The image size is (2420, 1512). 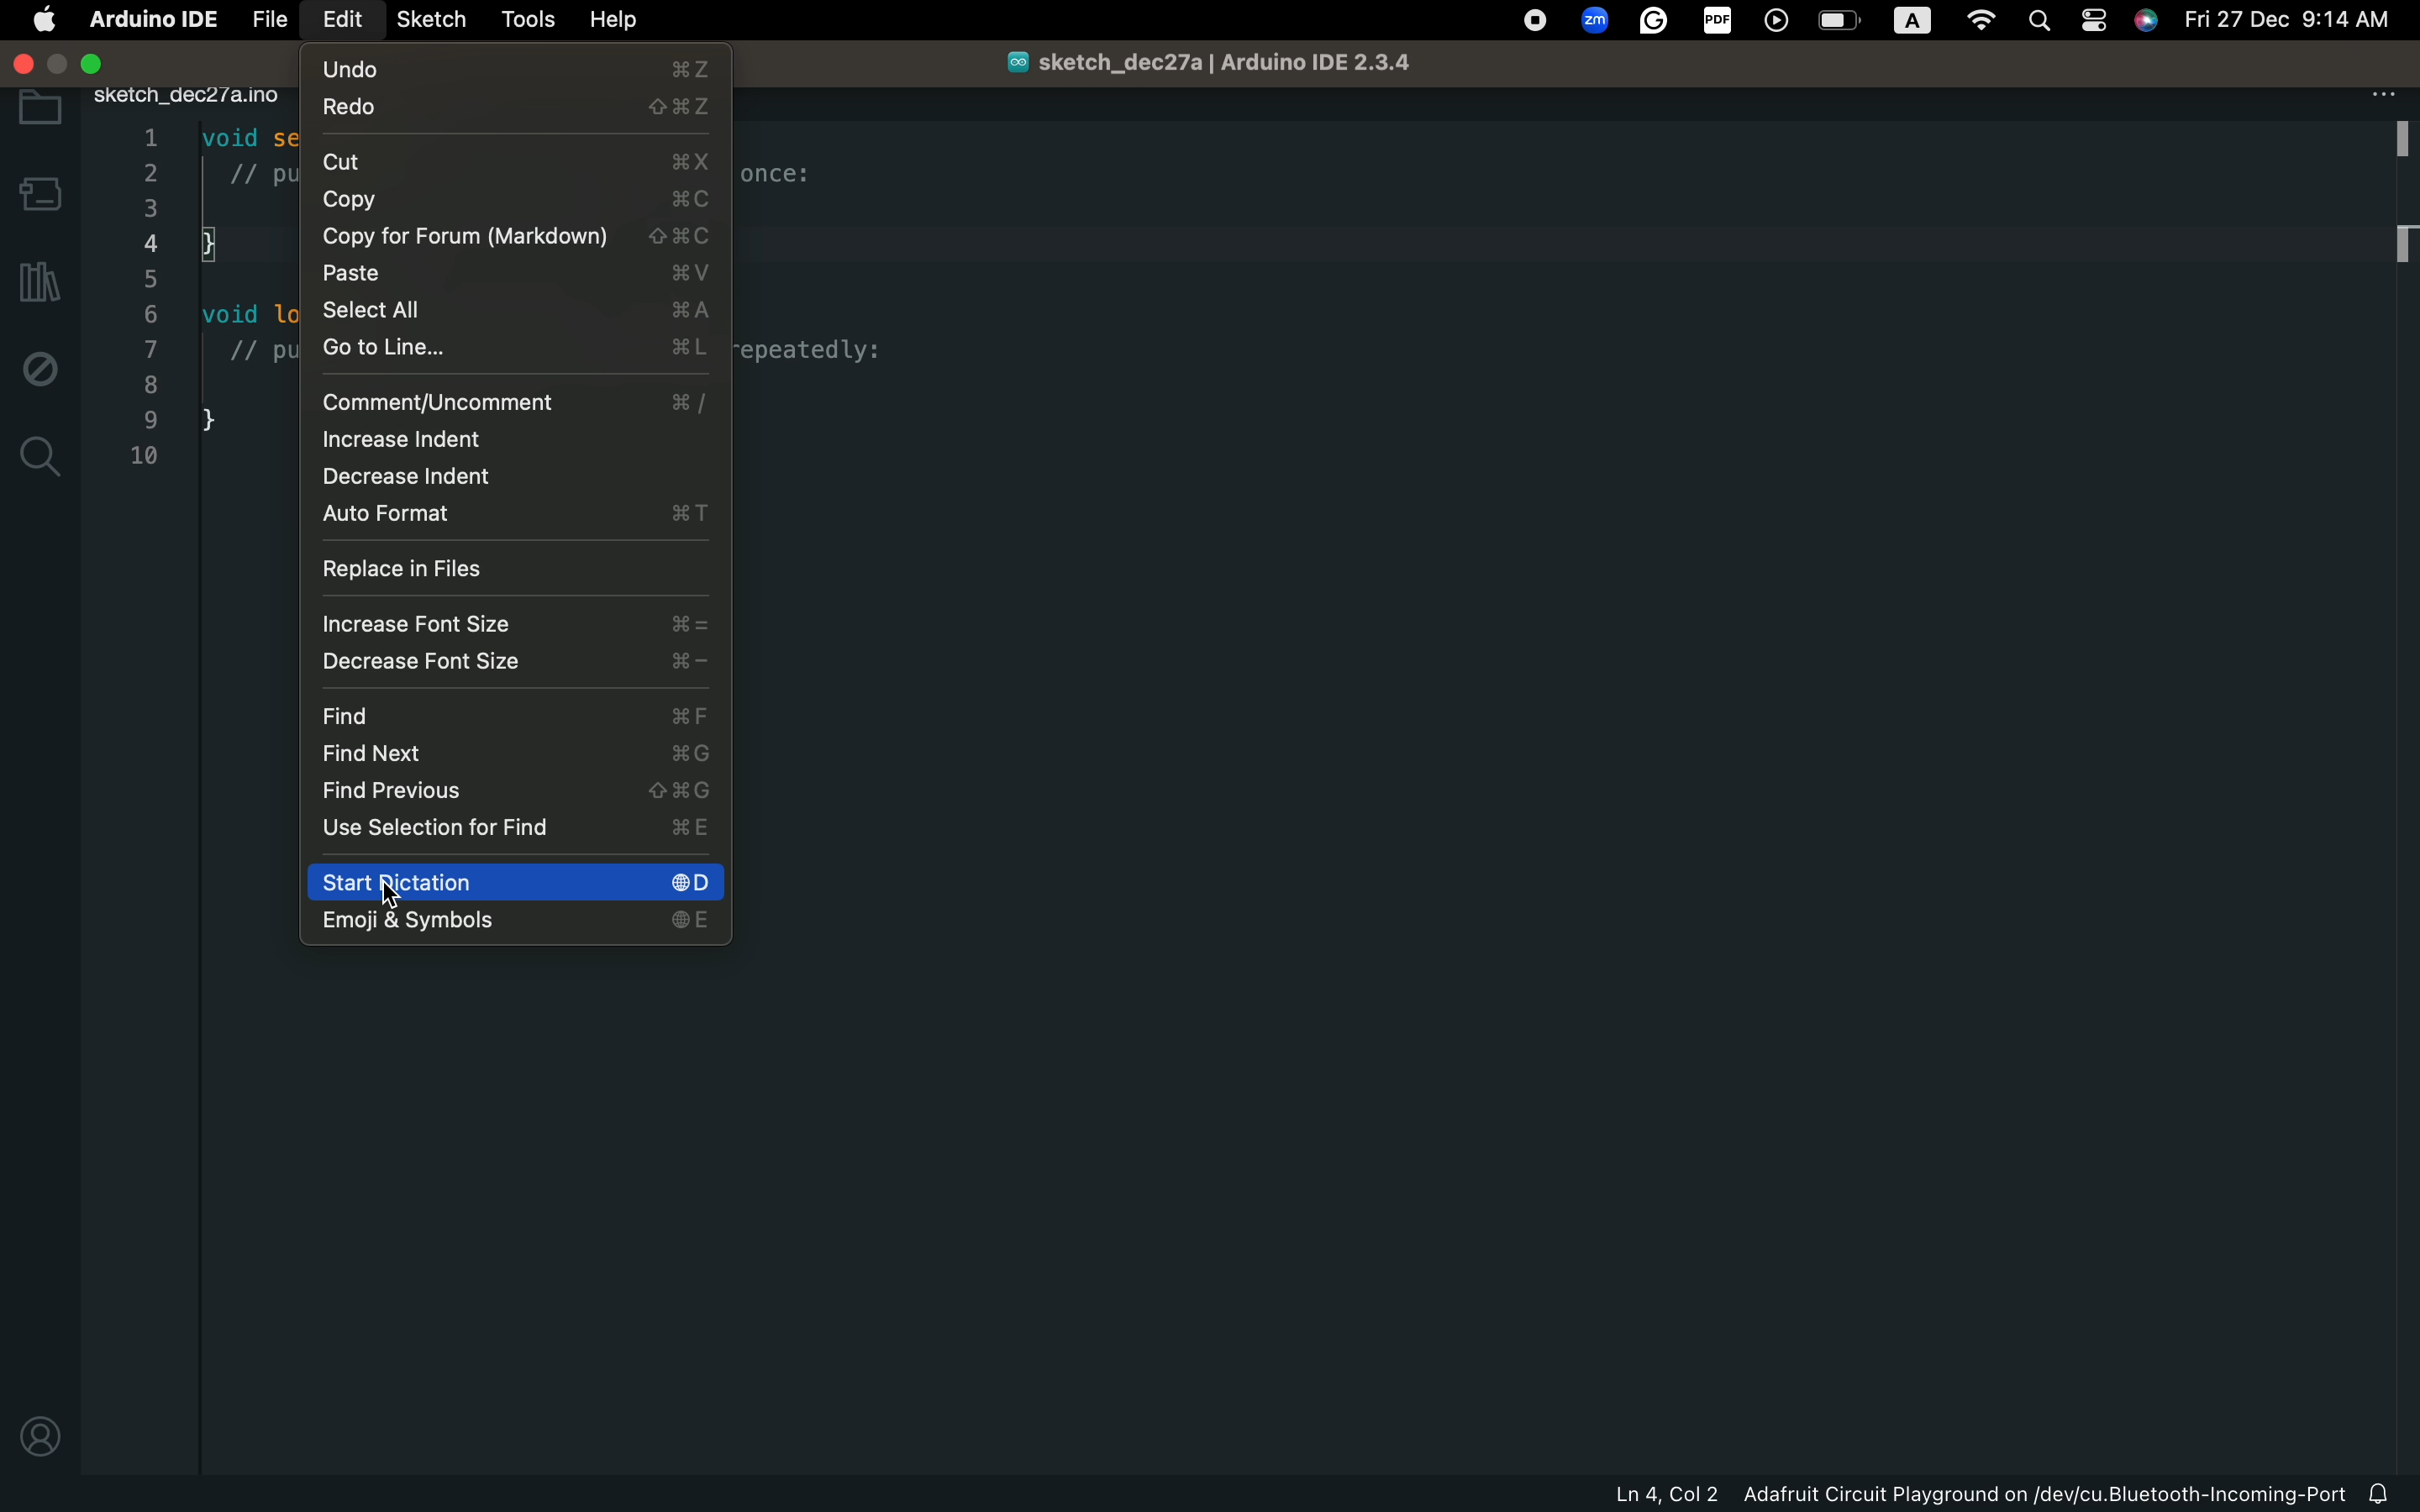 What do you see at coordinates (511, 627) in the screenshot?
I see `increase font size` at bounding box center [511, 627].